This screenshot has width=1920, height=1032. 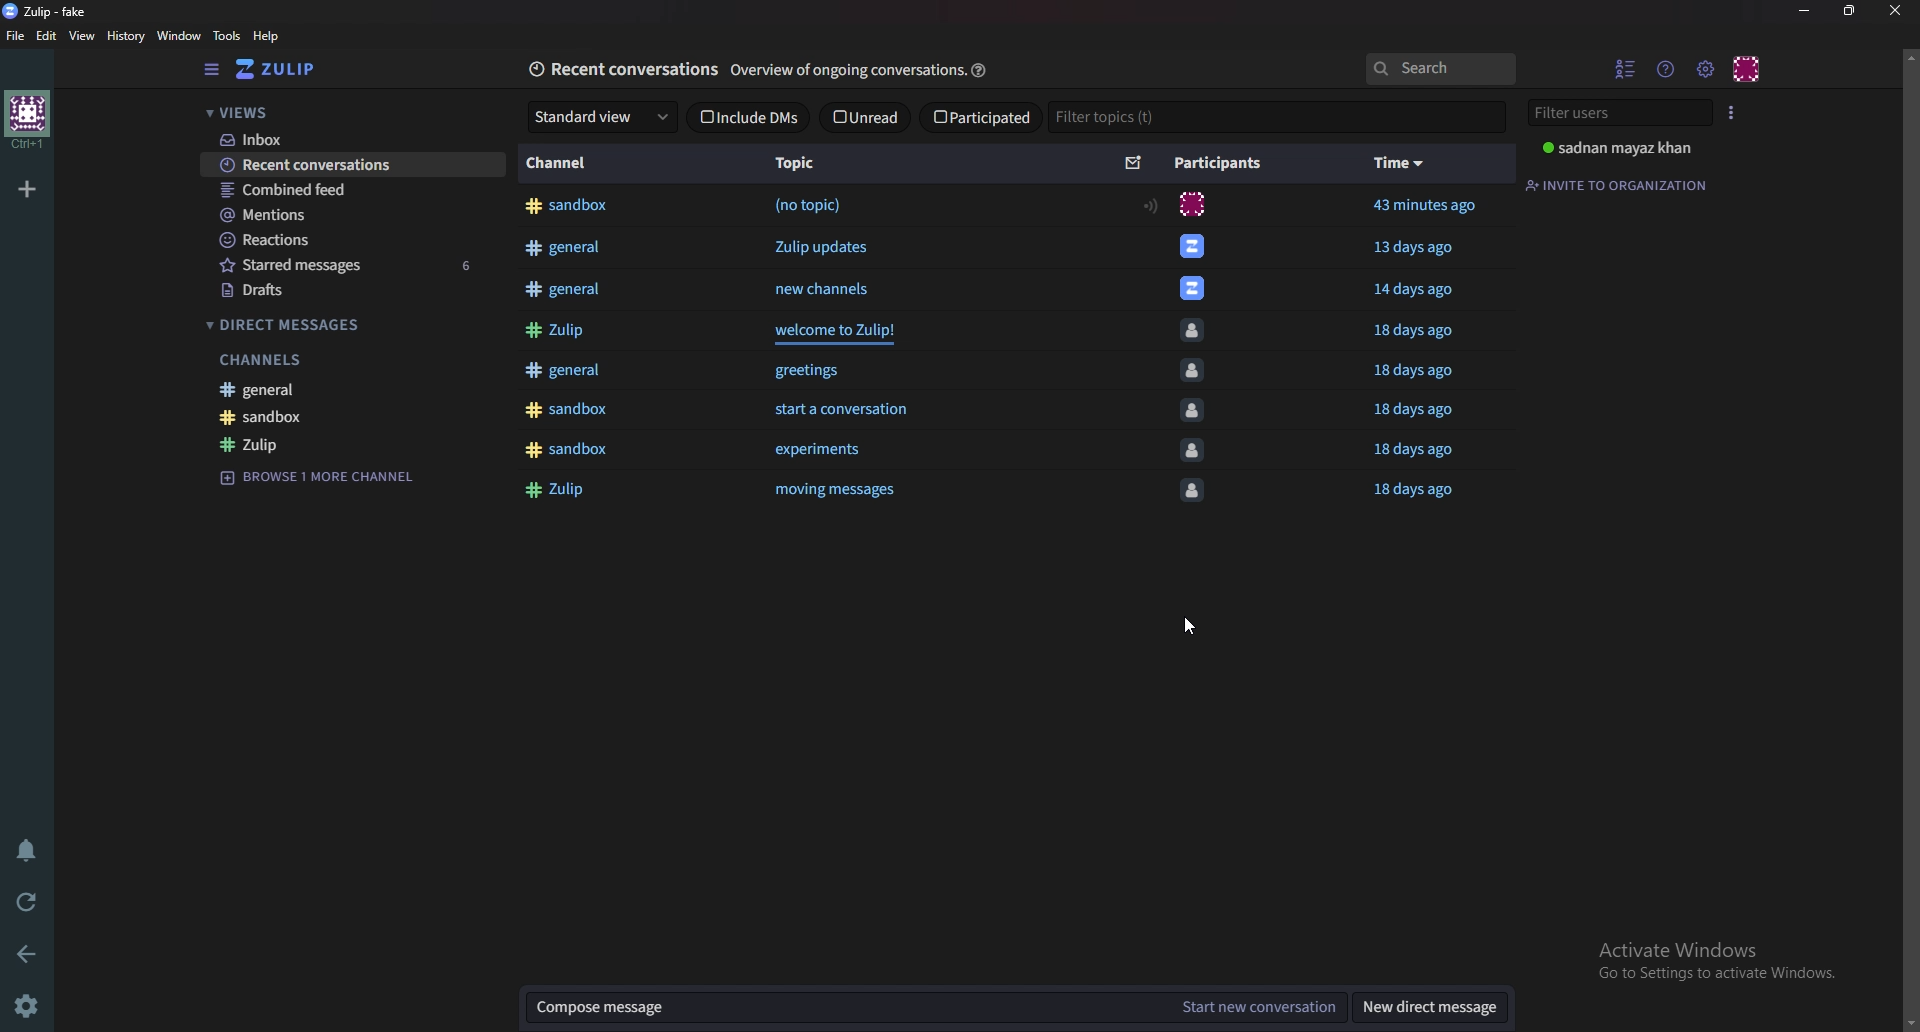 I want to click on Filter topics, so click(x=1106, y=117).